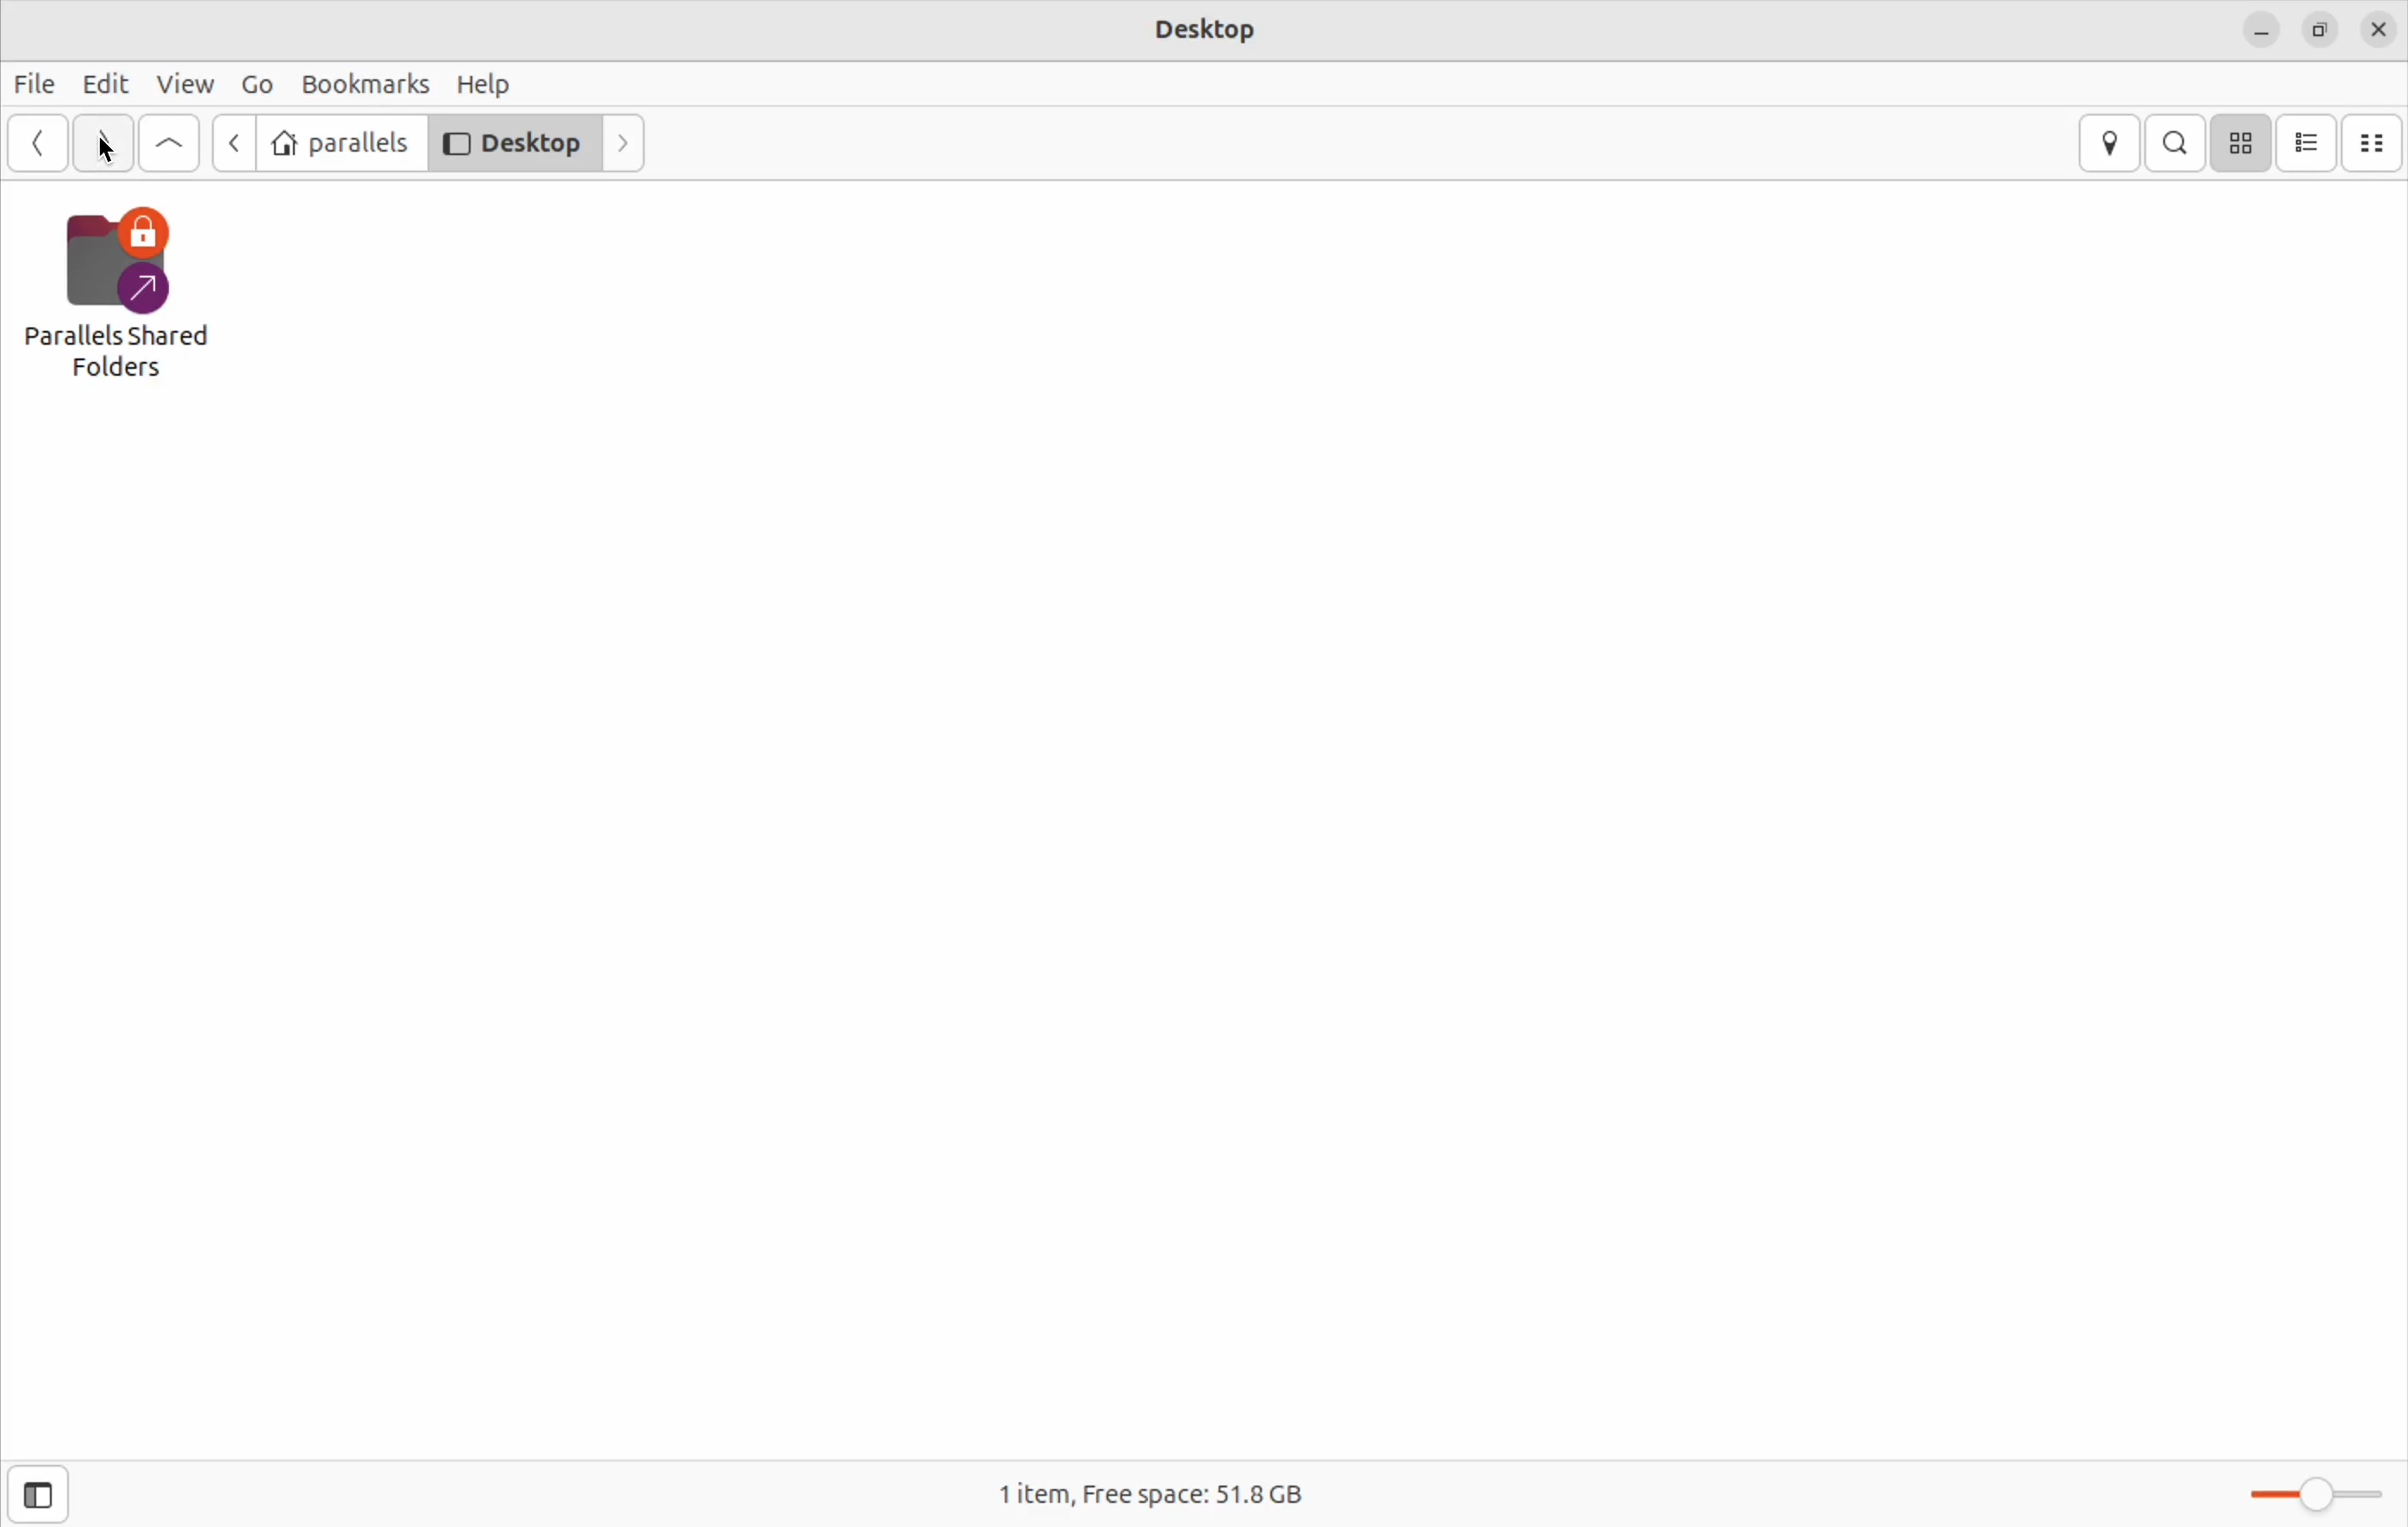  What do you see at coordinates (2308, 143) in the screenshot?
I see `list view` at bounding box center [2308, 143].